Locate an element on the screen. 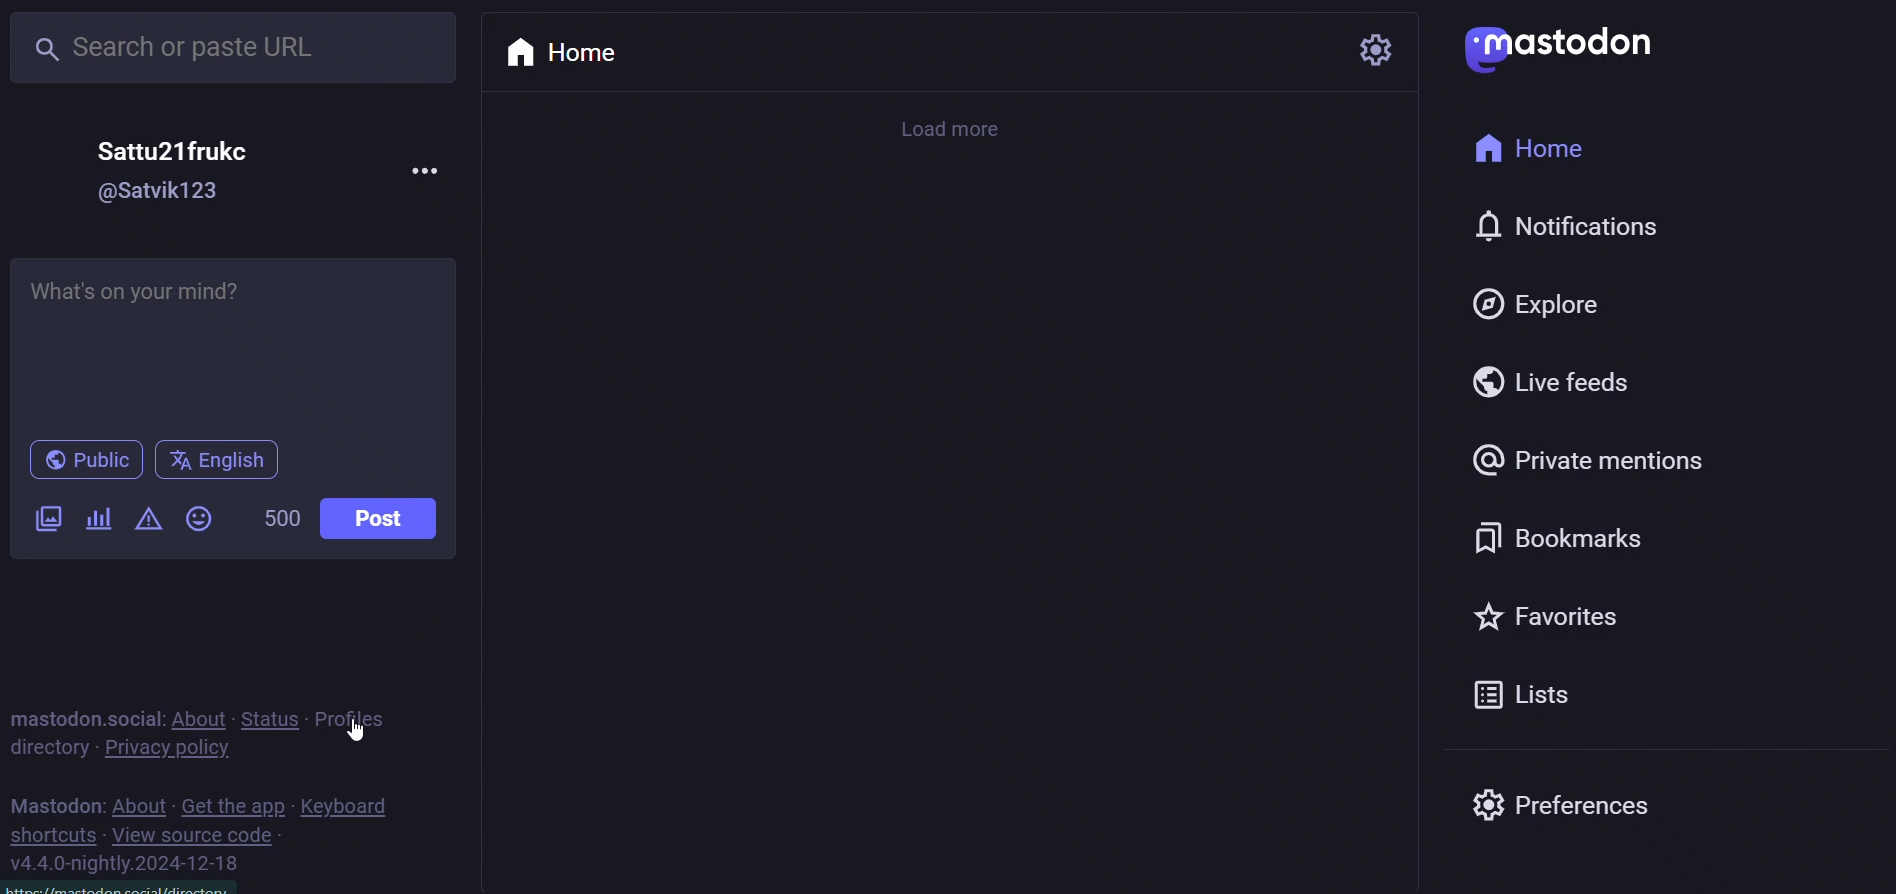  id is located at coordinates (154, 193).